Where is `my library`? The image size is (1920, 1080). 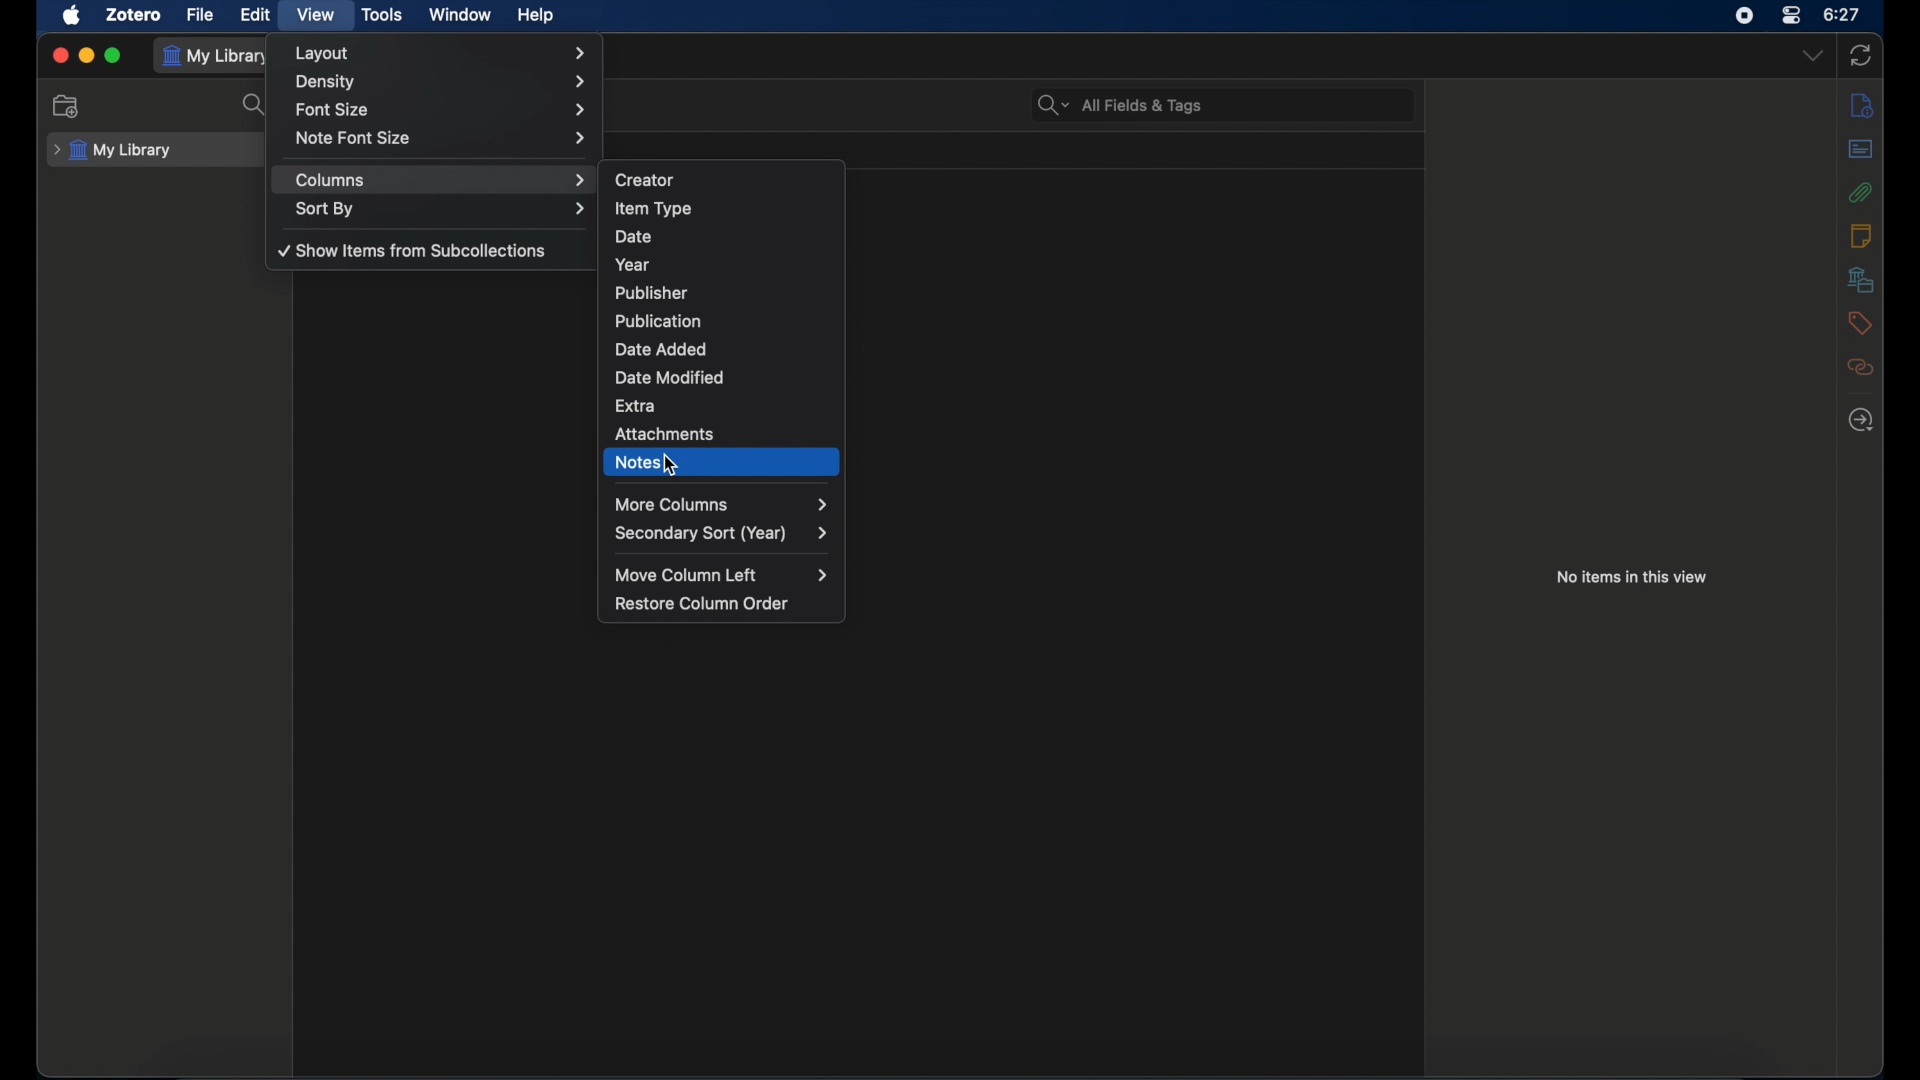 my library is located at coordinates (218, 55).